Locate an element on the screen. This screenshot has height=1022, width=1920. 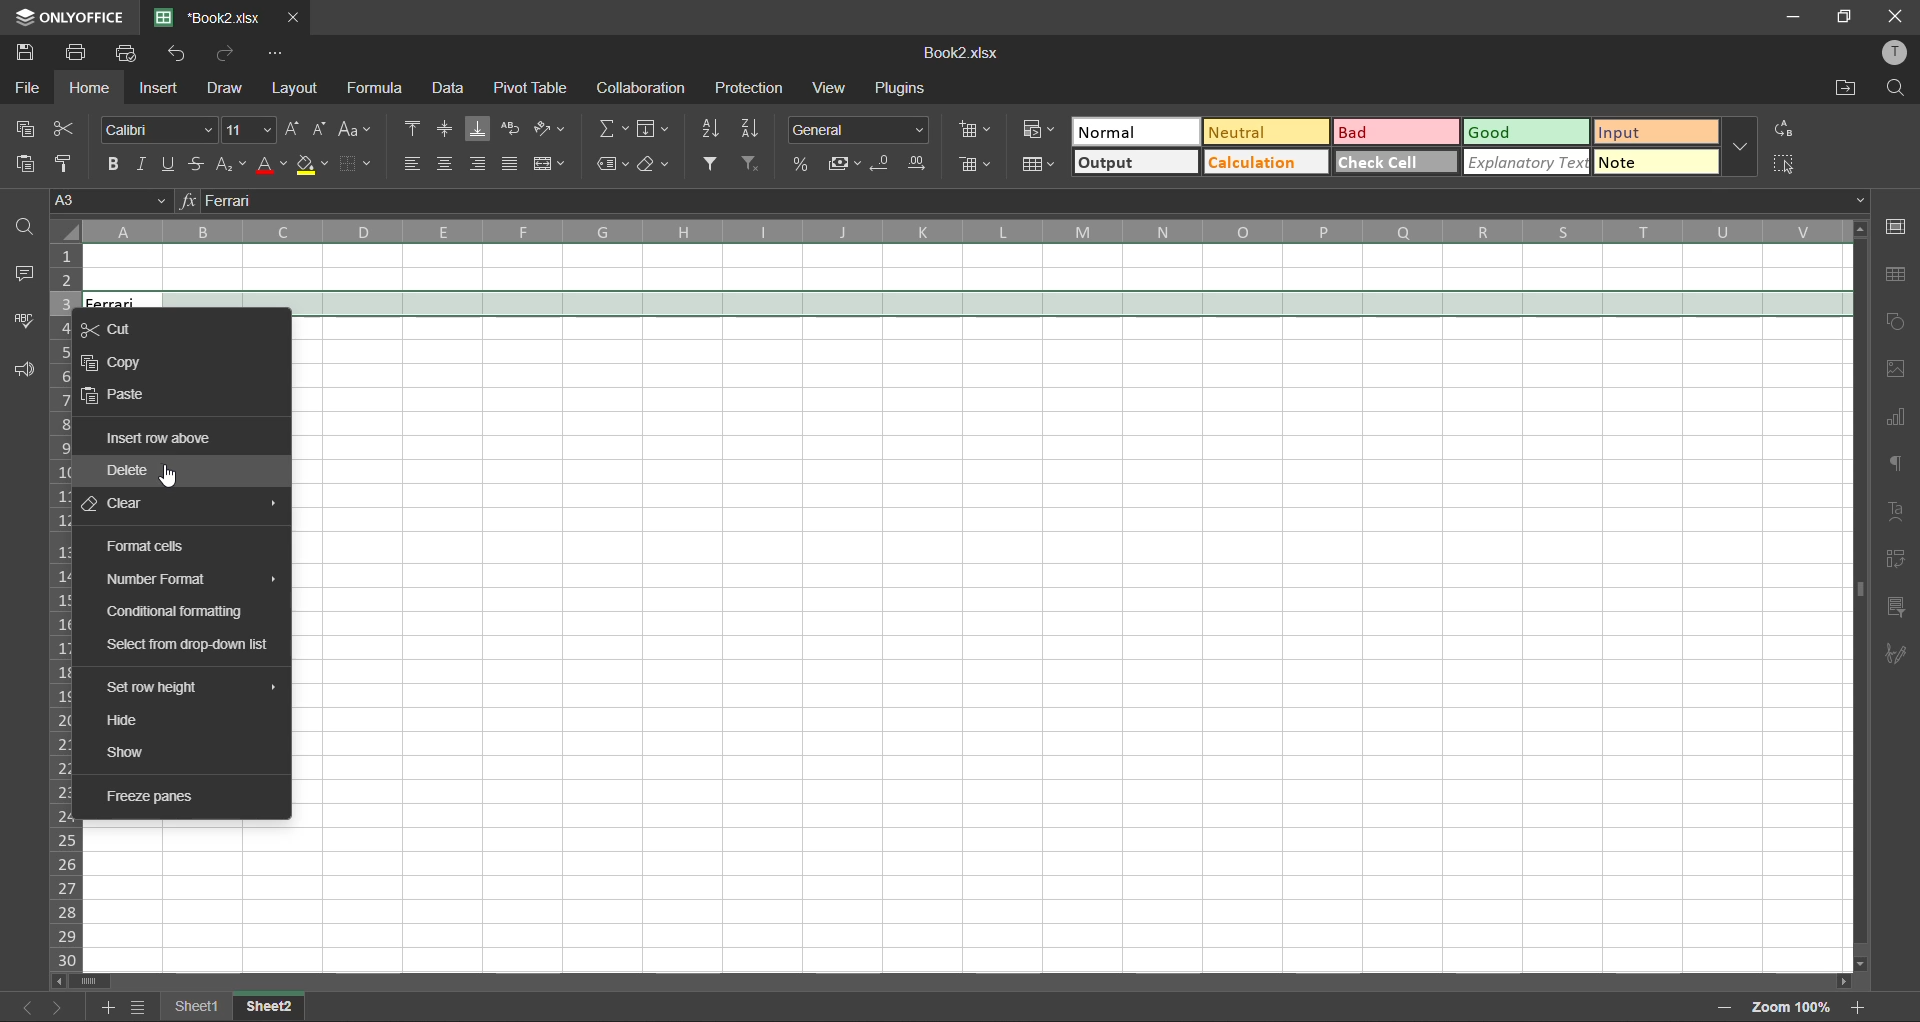
underline is located at coordinates (174, 163).